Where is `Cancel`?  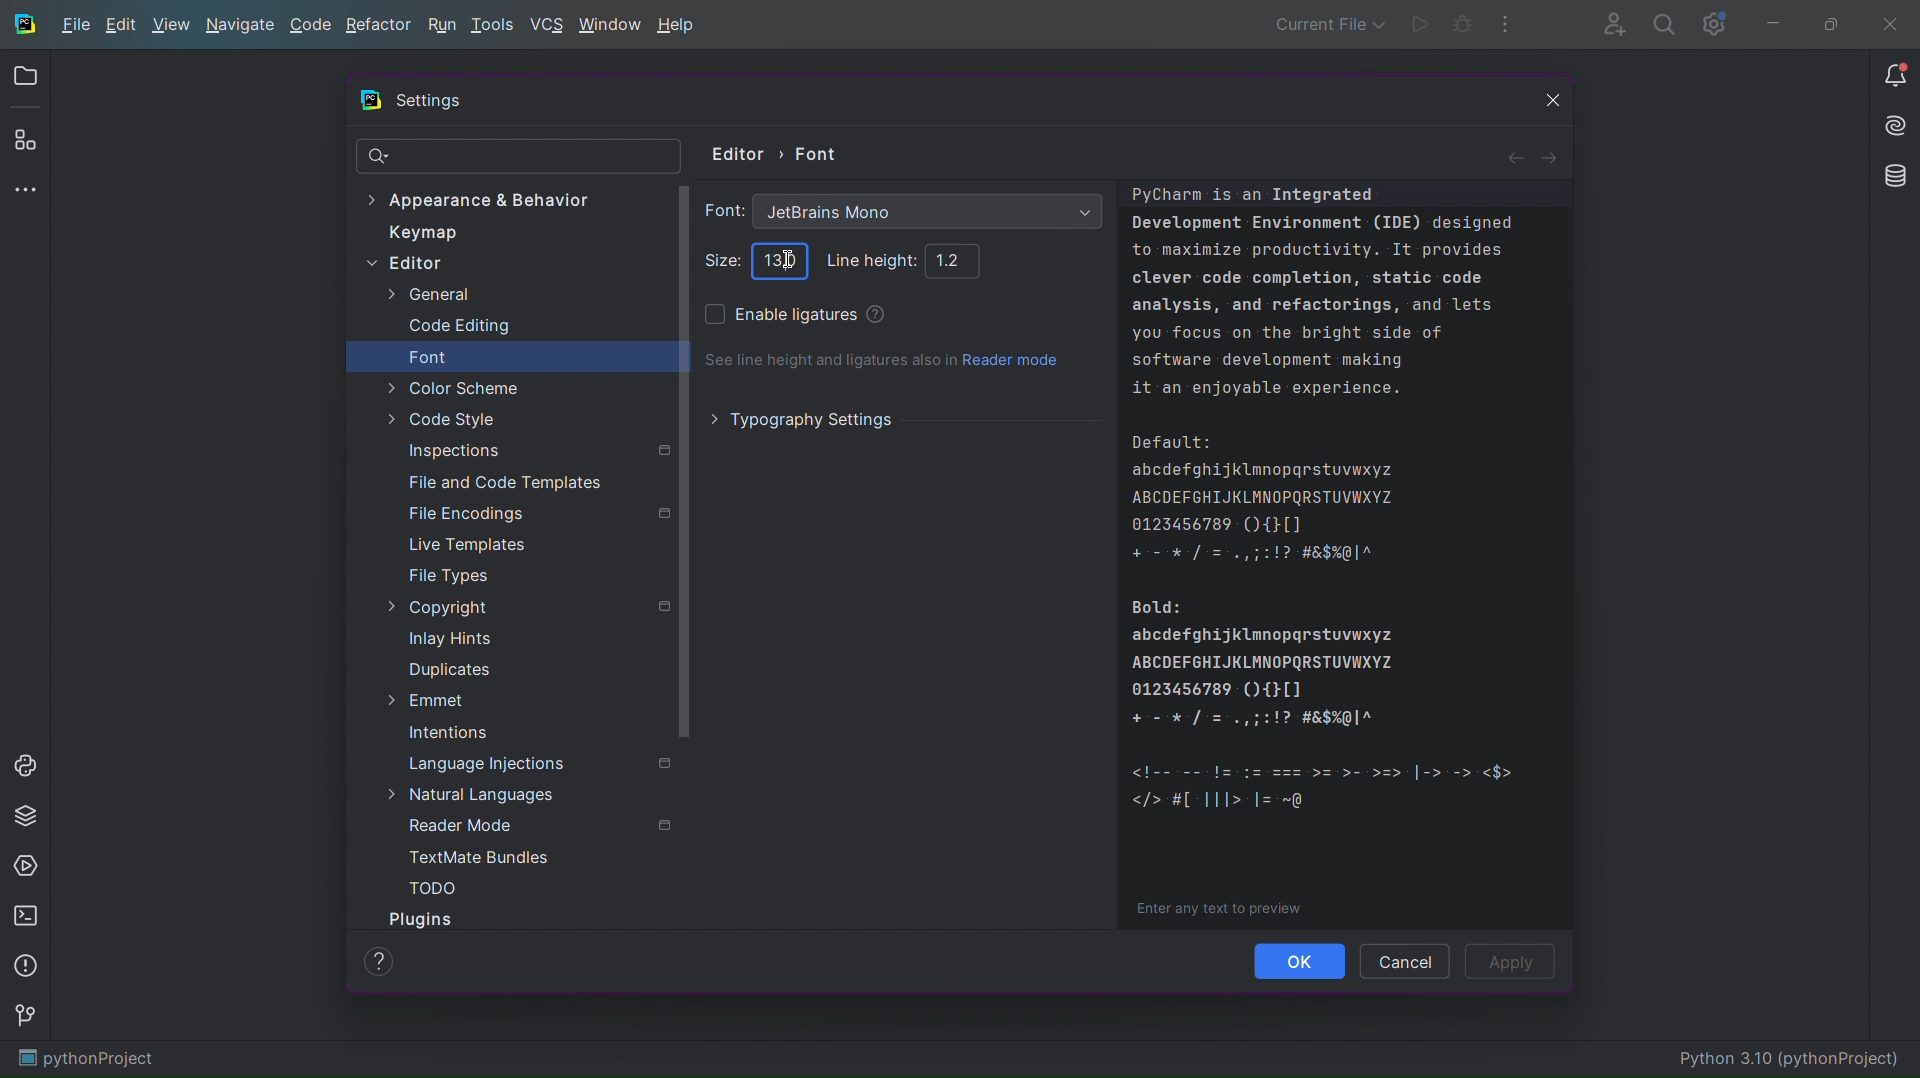 Cancel is located at coordinates (1405, 960).